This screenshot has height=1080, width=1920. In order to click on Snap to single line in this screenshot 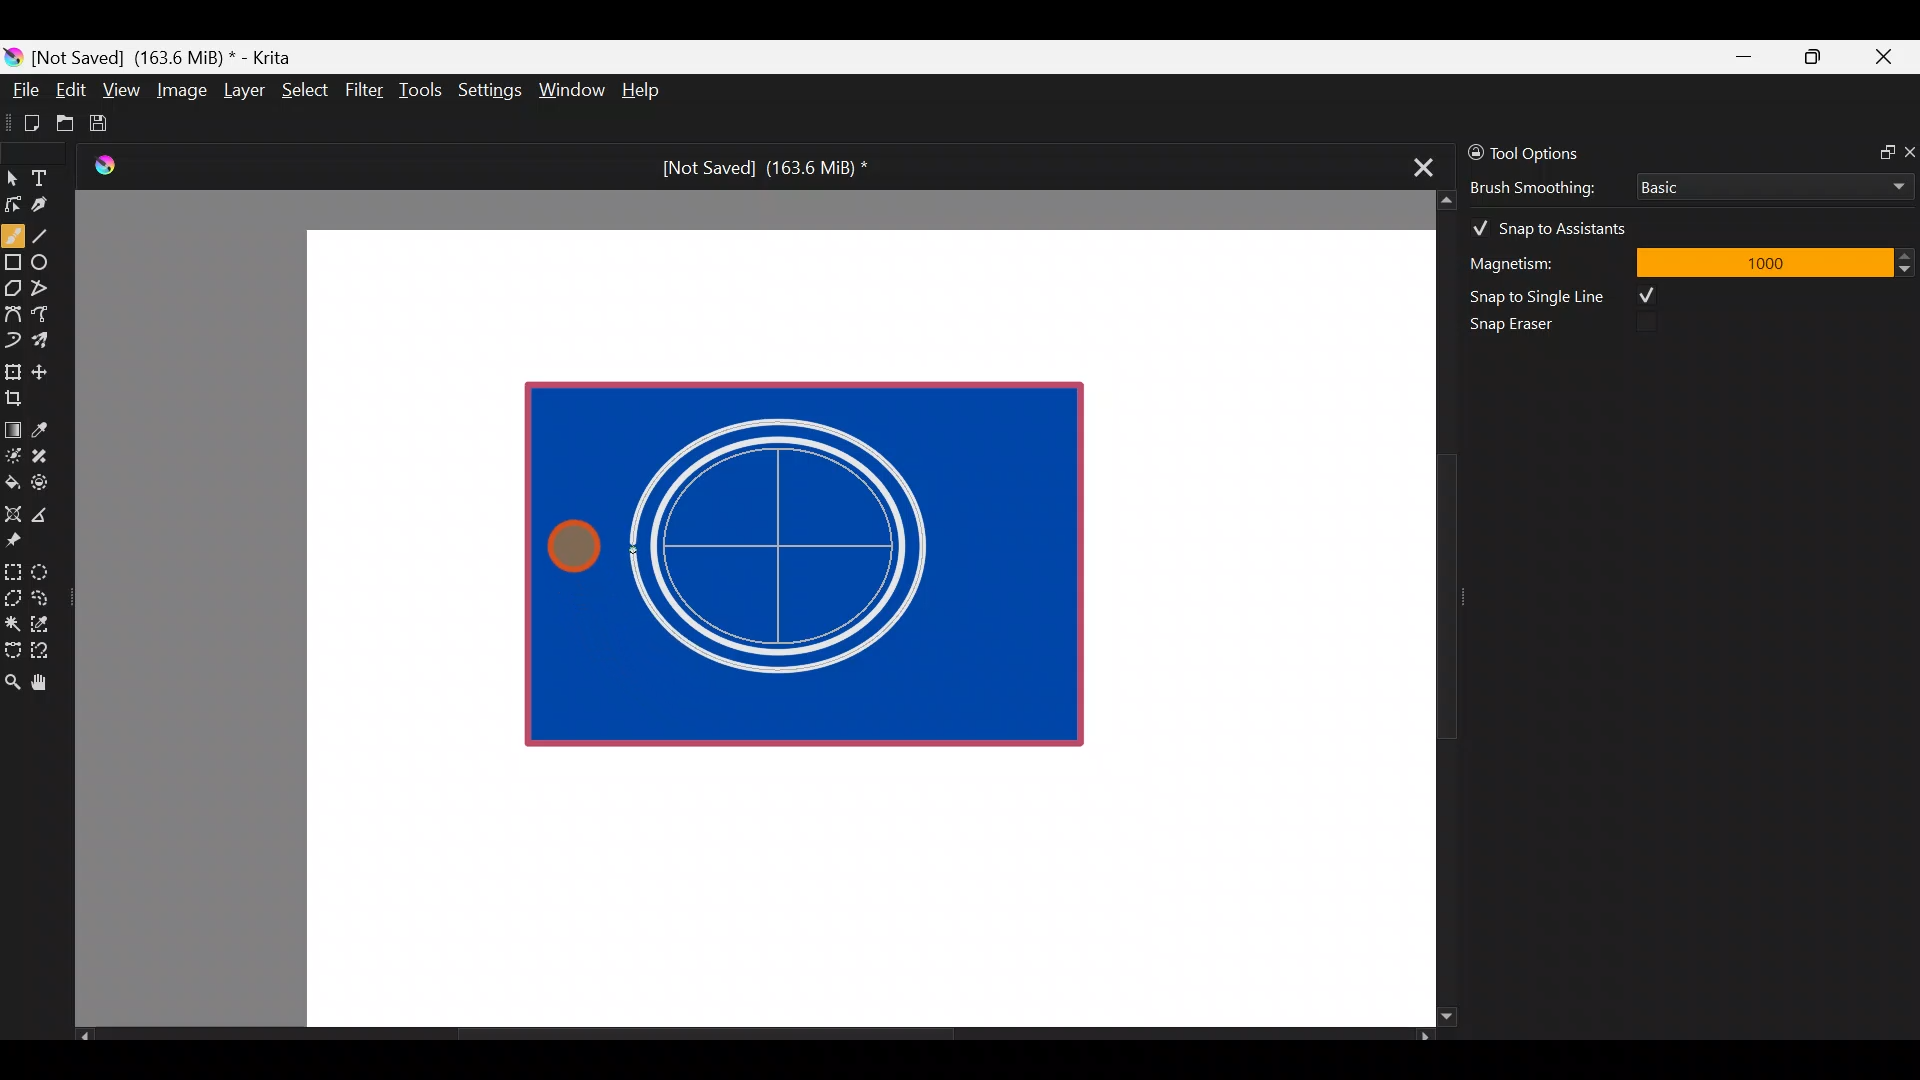, I will do `click(1571, 296)`.